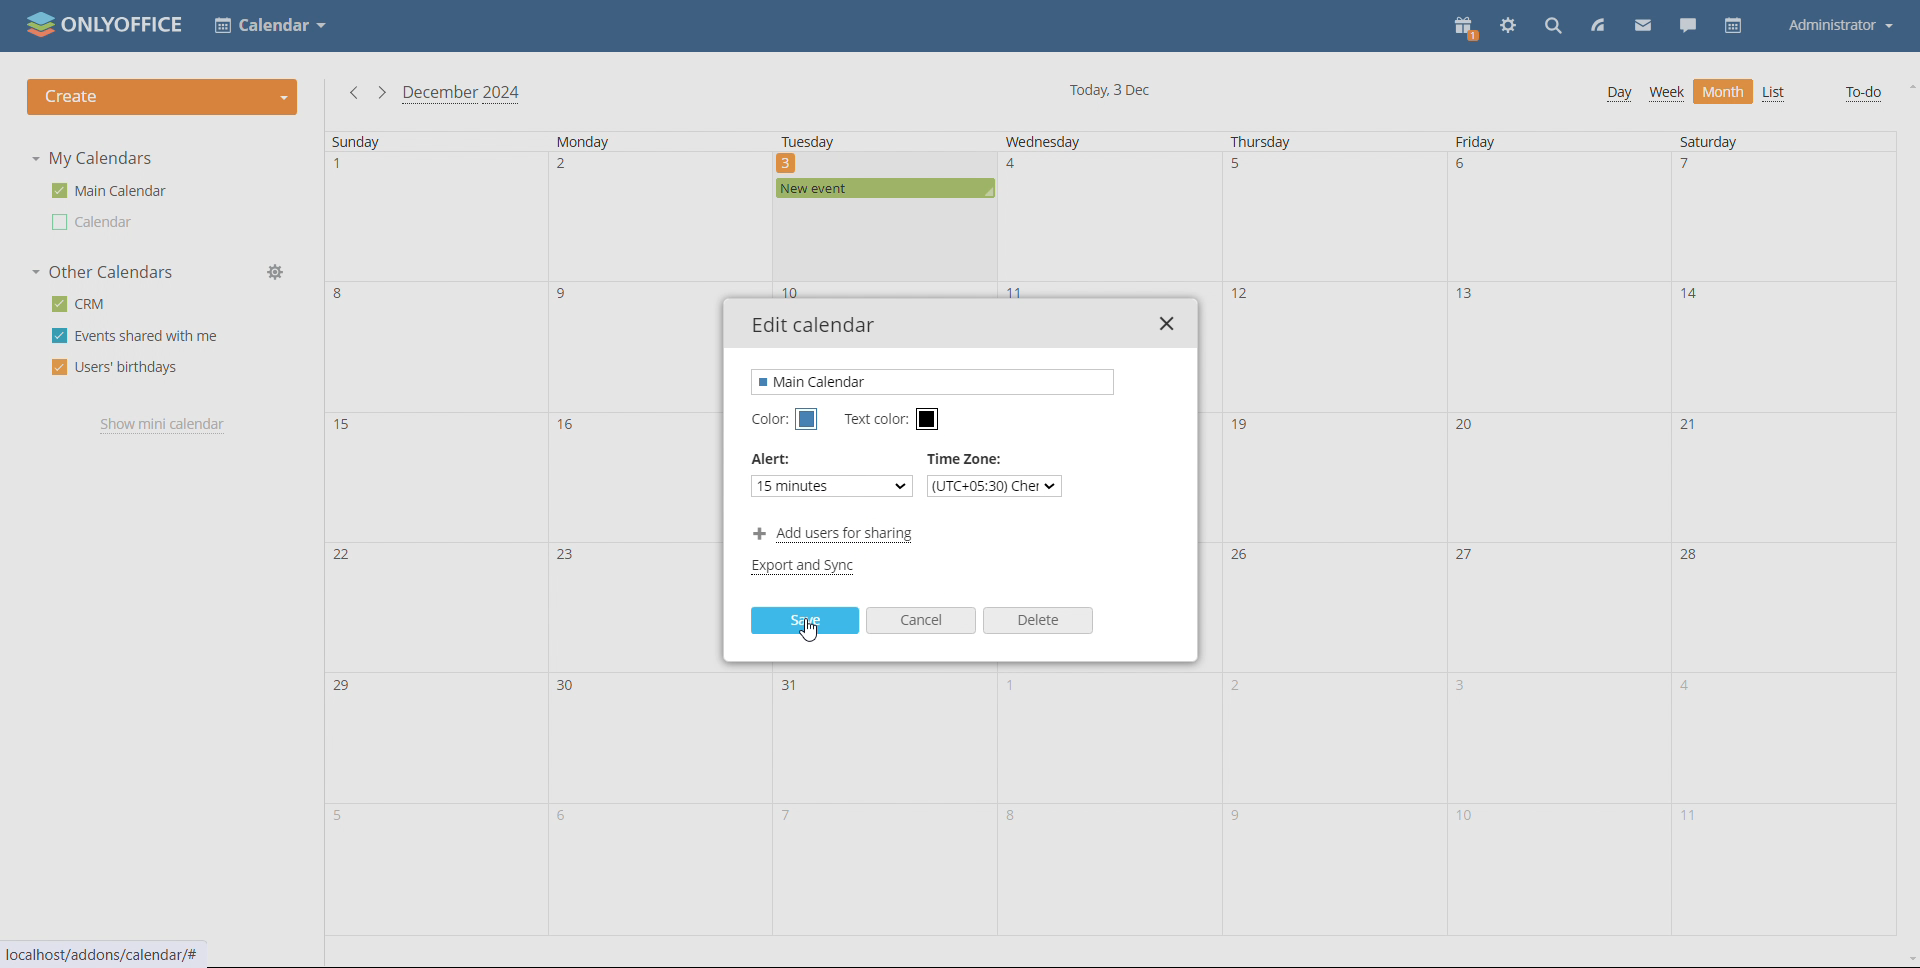 The height and width of the screenshot is (968, 1920). What do you see at coordinates (1333, 346) in the screenshot?
I see `date` at bounding box center [1333, 346].